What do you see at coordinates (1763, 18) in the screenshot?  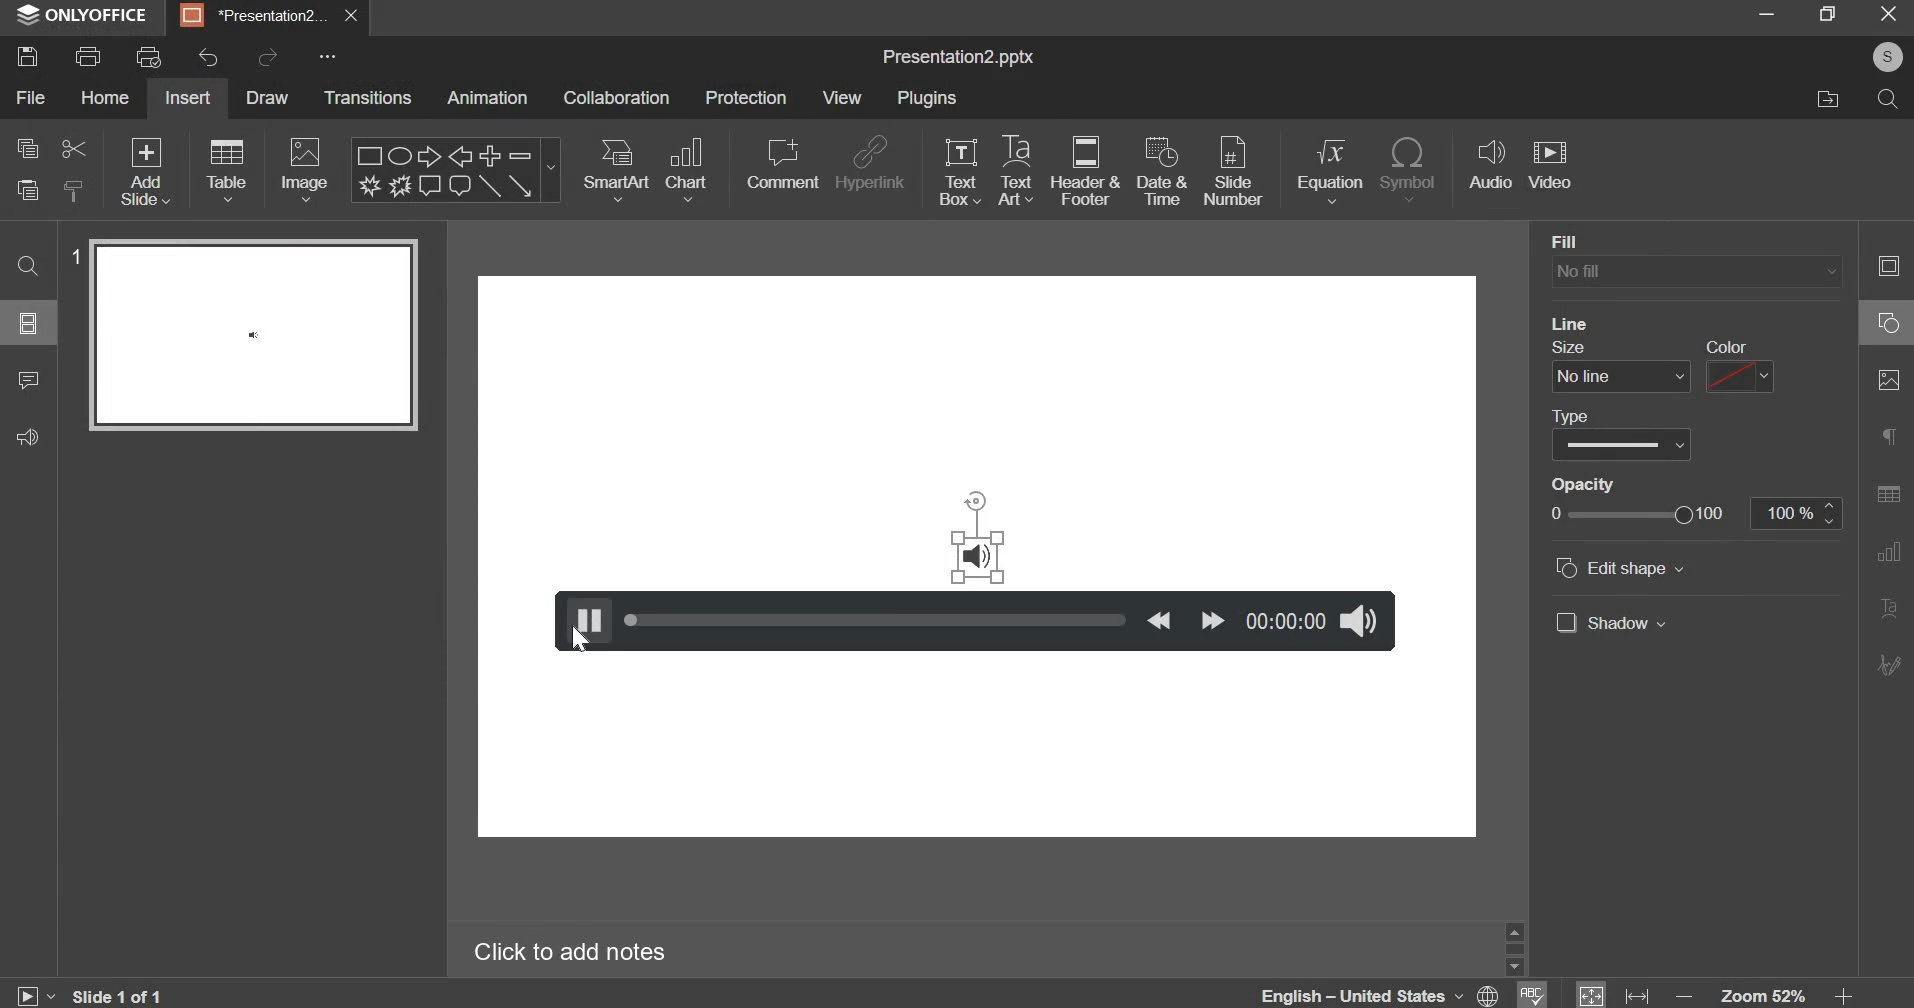 I see `minimize` at bounding box center [1763, 18].